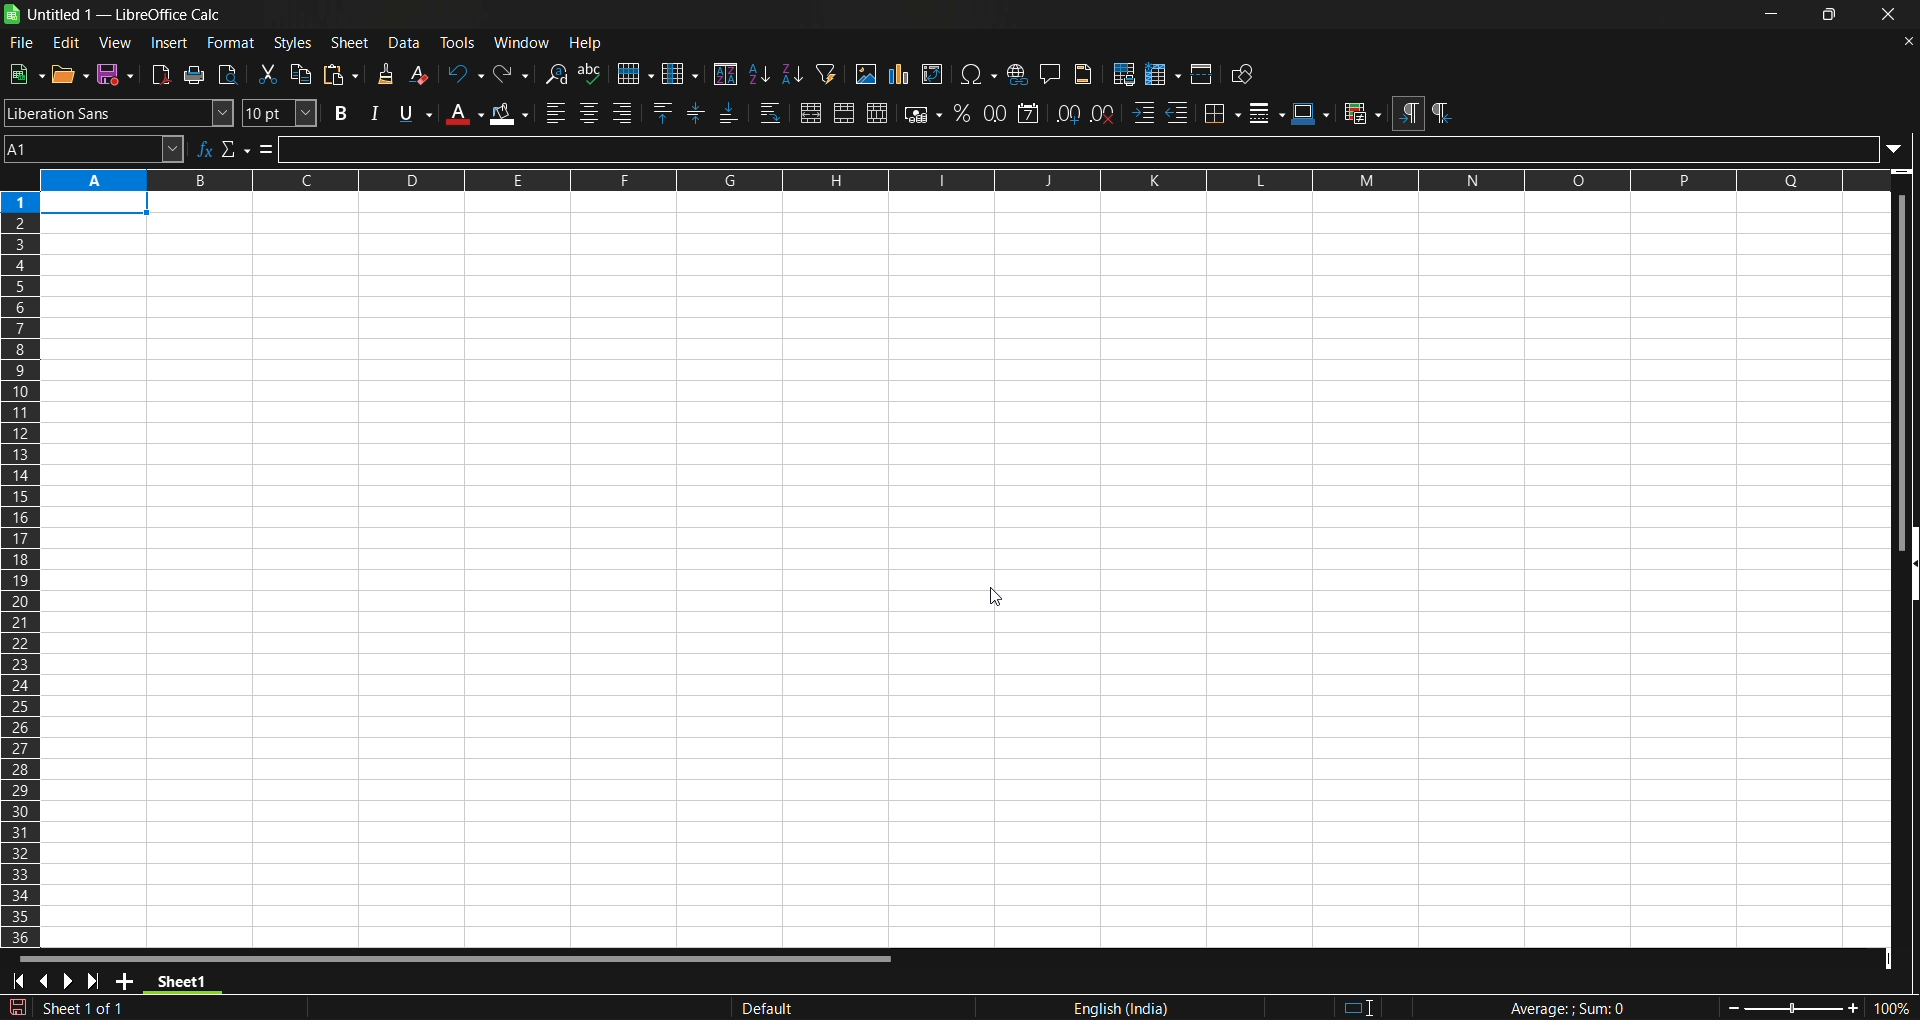 This screenshot has height=1020, width=1920. Describe the element at coordinates (1245, 76) in the screenshot. I see `show draw functions` at that location.